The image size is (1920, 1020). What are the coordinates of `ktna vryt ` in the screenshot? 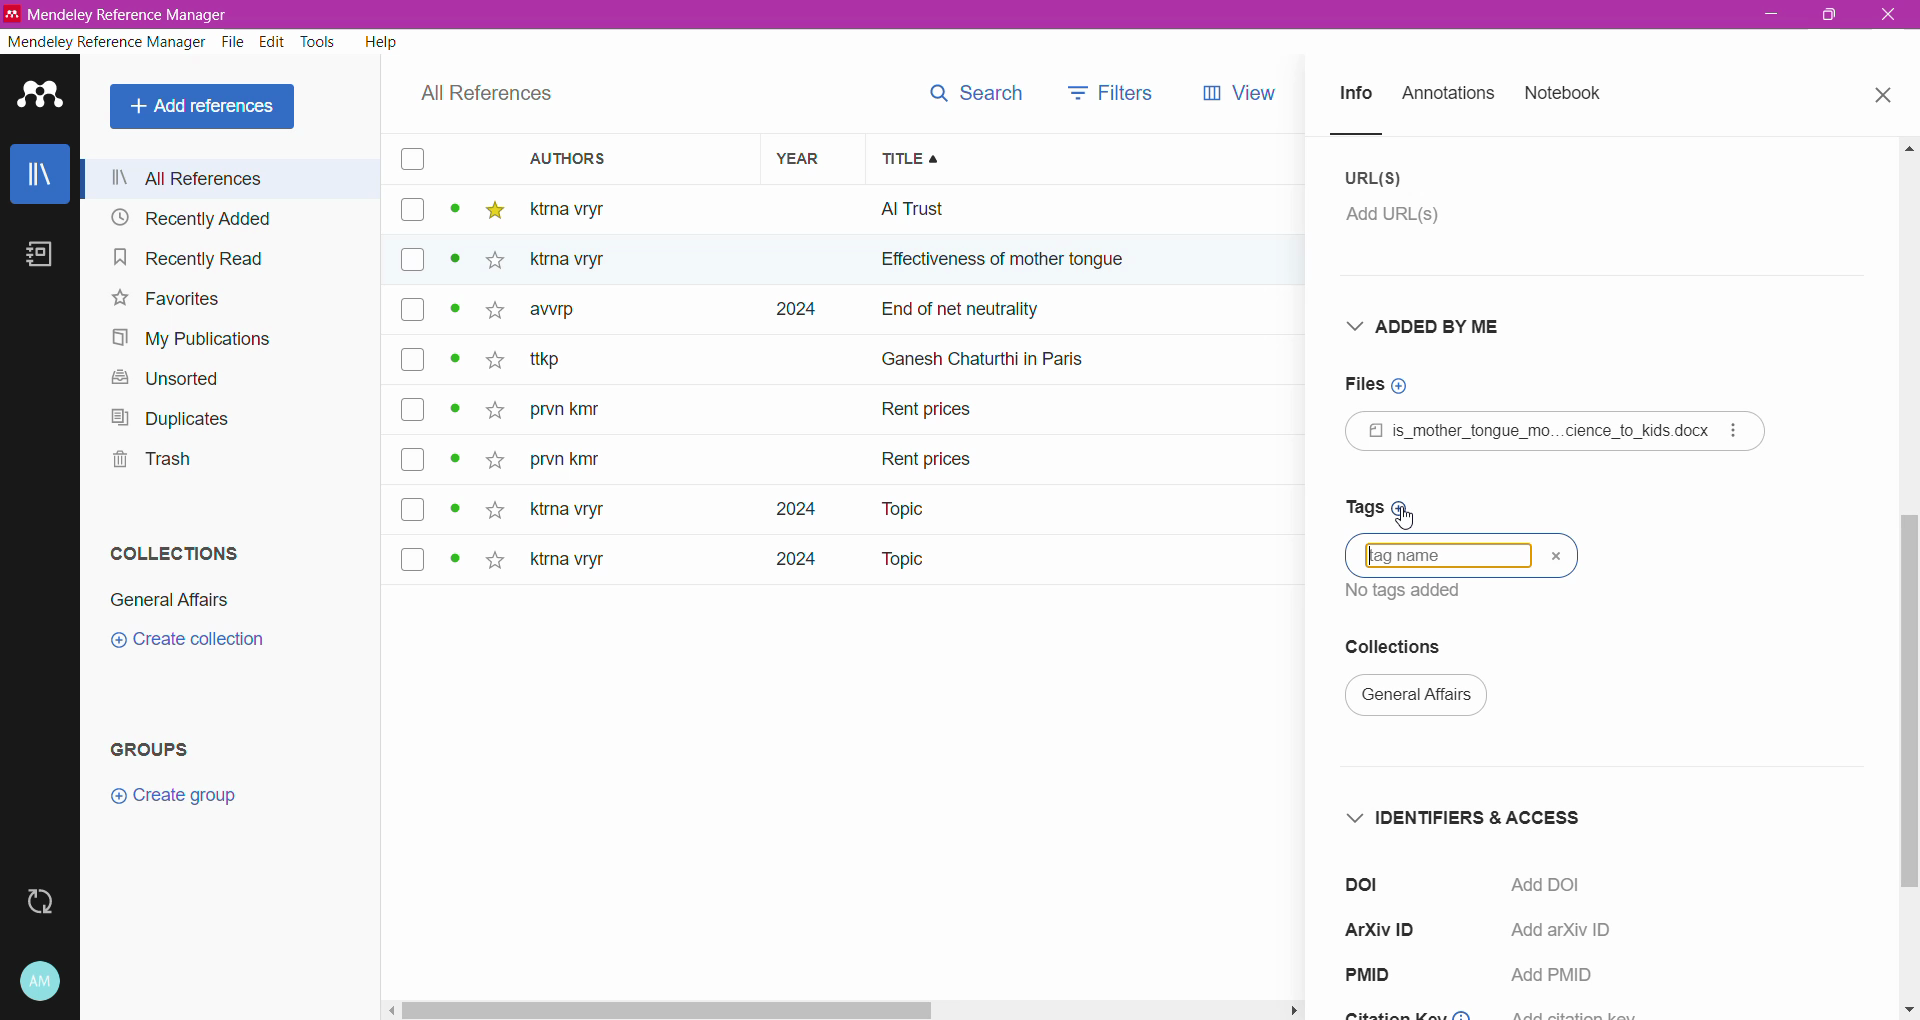 It's located at (563, 511).